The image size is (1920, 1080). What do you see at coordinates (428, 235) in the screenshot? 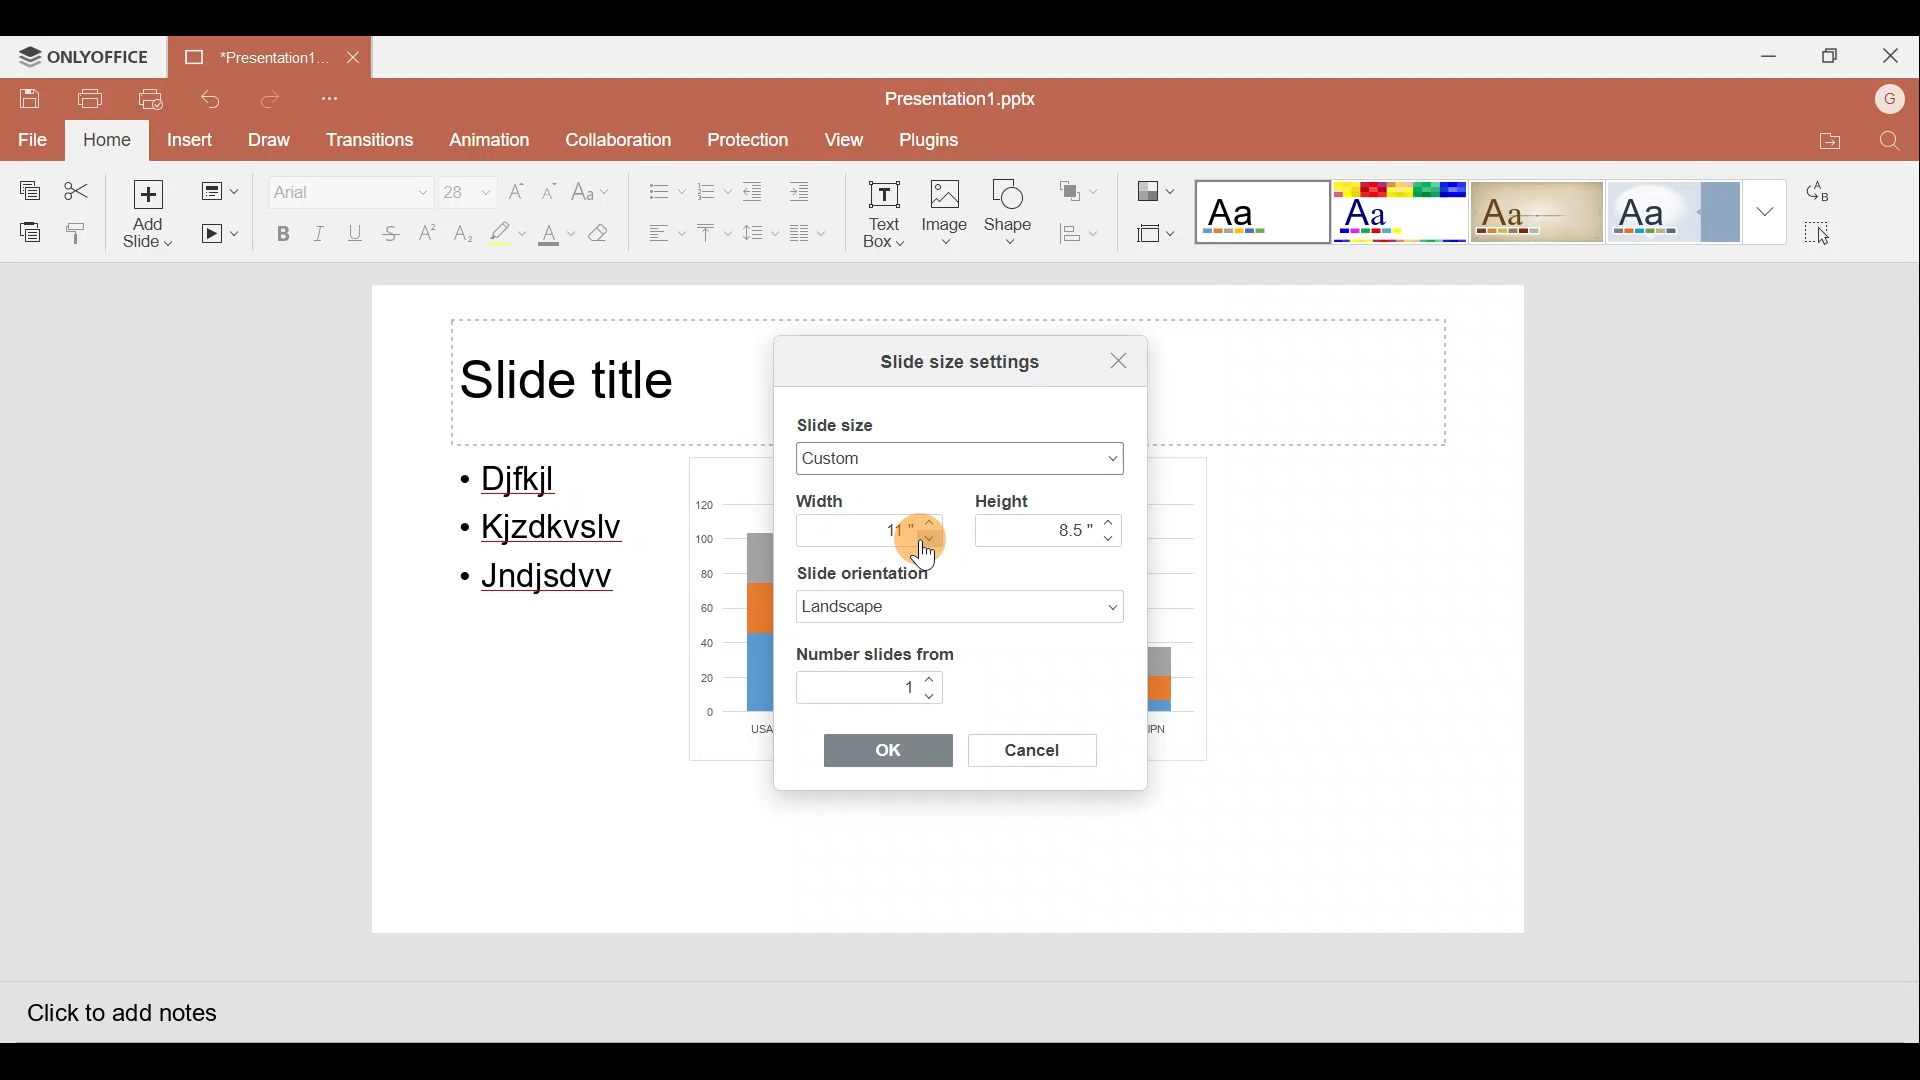
I see `Superscript` at bounding box center [428, 235].